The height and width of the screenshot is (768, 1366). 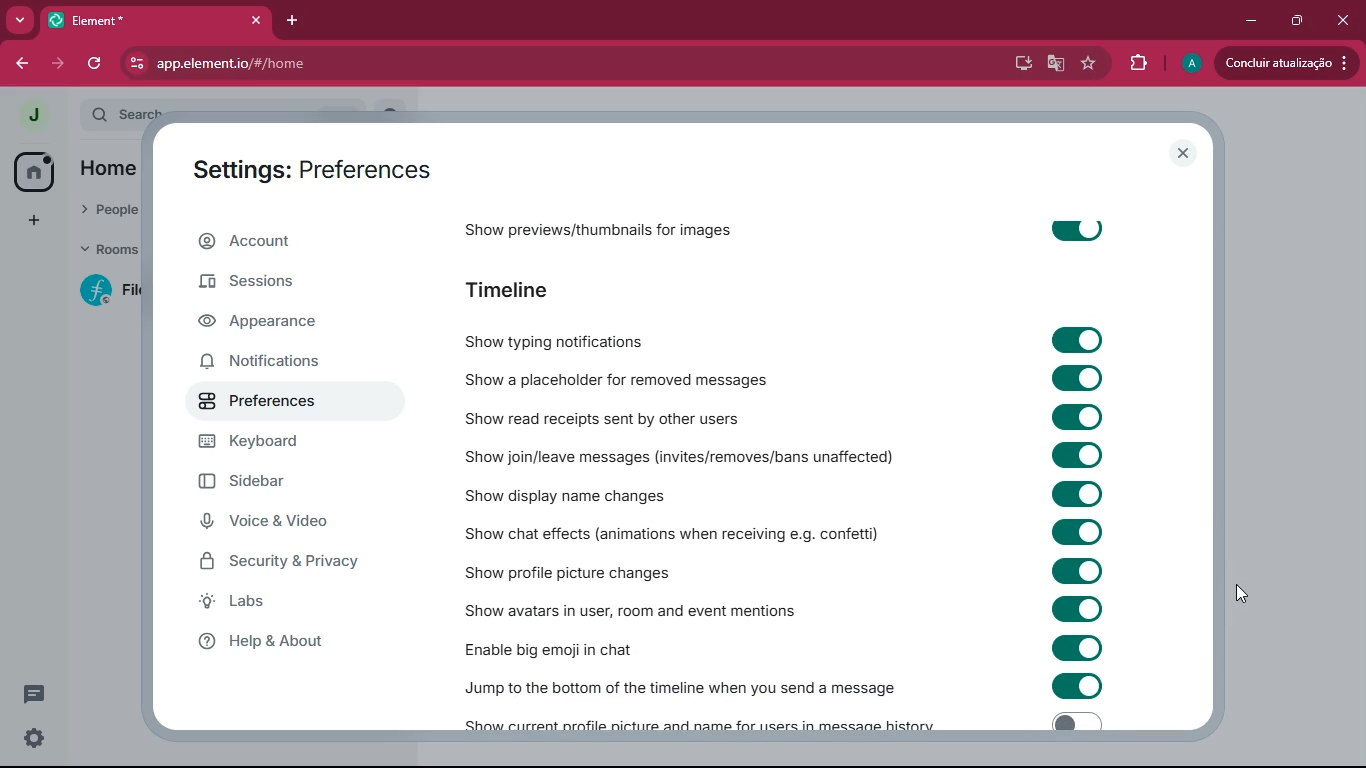 What do you see at coordinates (305, 173) in the screenshot?
I see `settings: account` at bounding box center [305, 173].